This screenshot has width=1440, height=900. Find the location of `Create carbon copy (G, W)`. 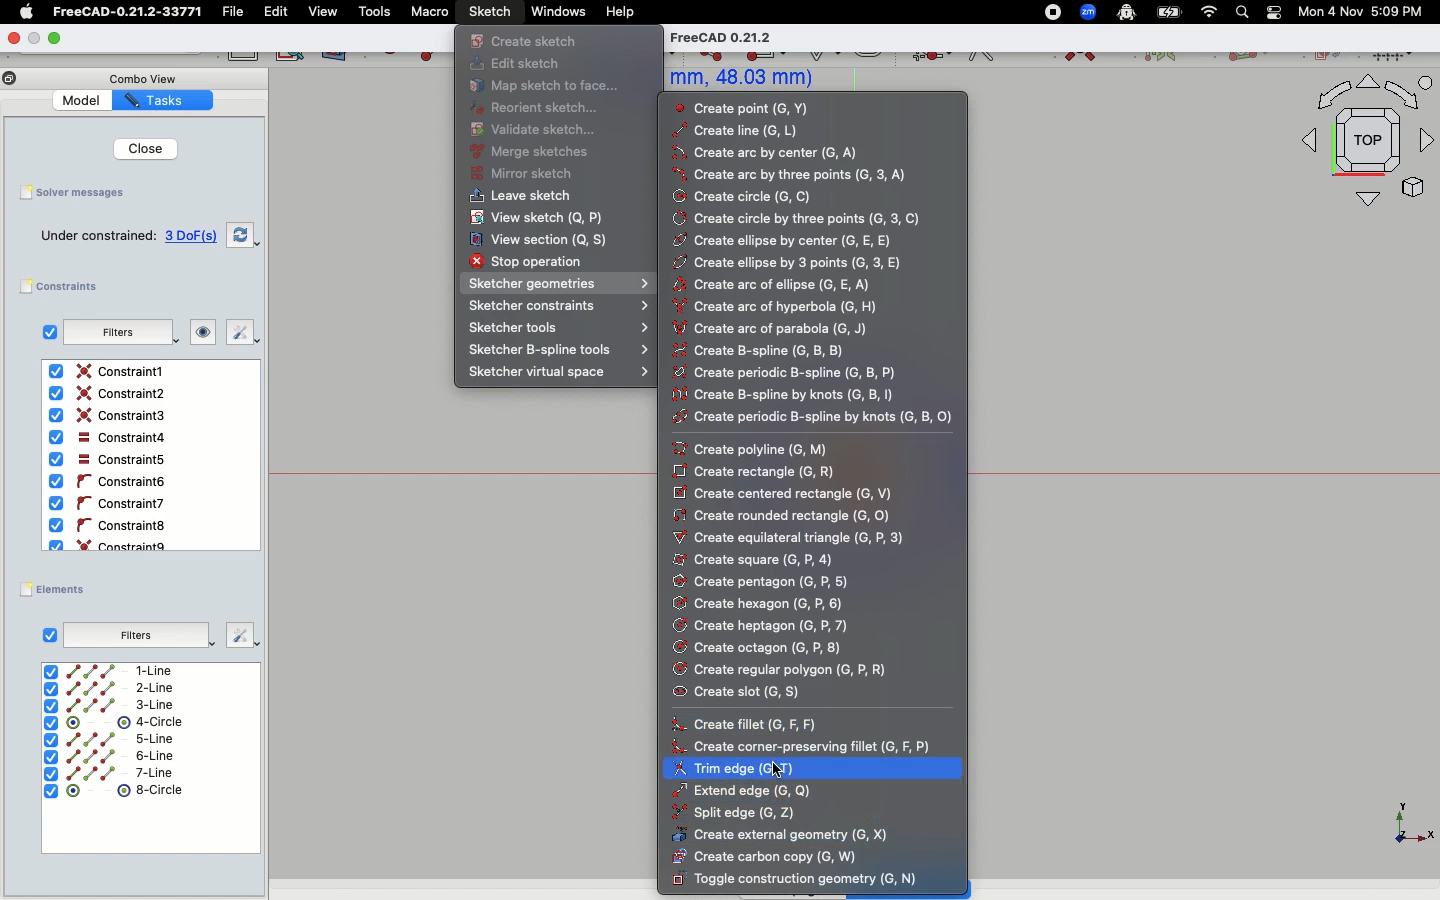

Create carbon copy (G, W) is located at coordinates (771, 859).